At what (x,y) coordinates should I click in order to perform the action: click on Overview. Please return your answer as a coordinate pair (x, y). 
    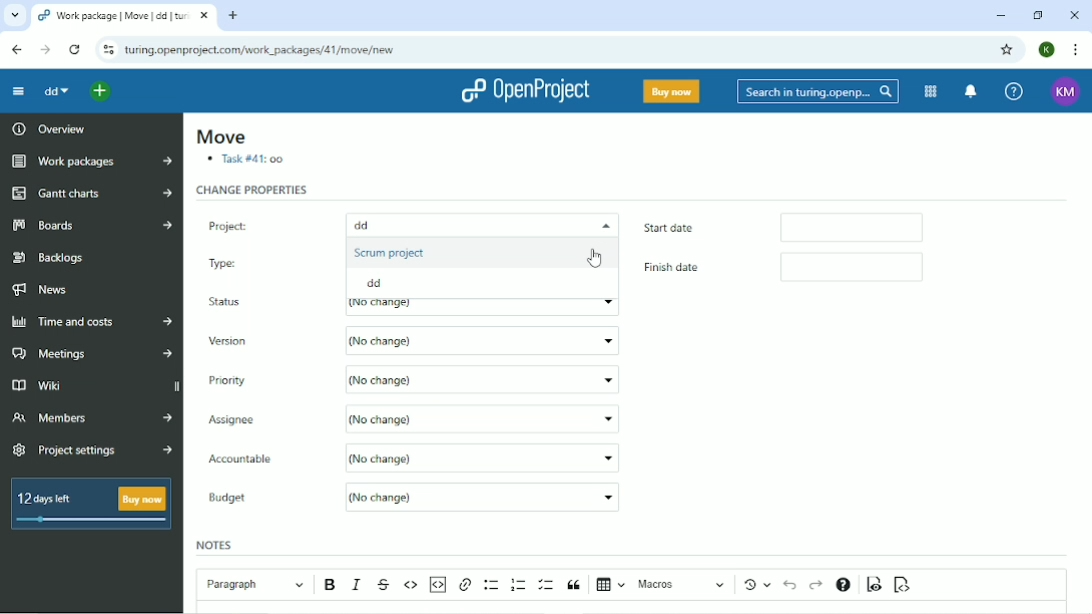
    Looking at the image, I should click on (47, 128).